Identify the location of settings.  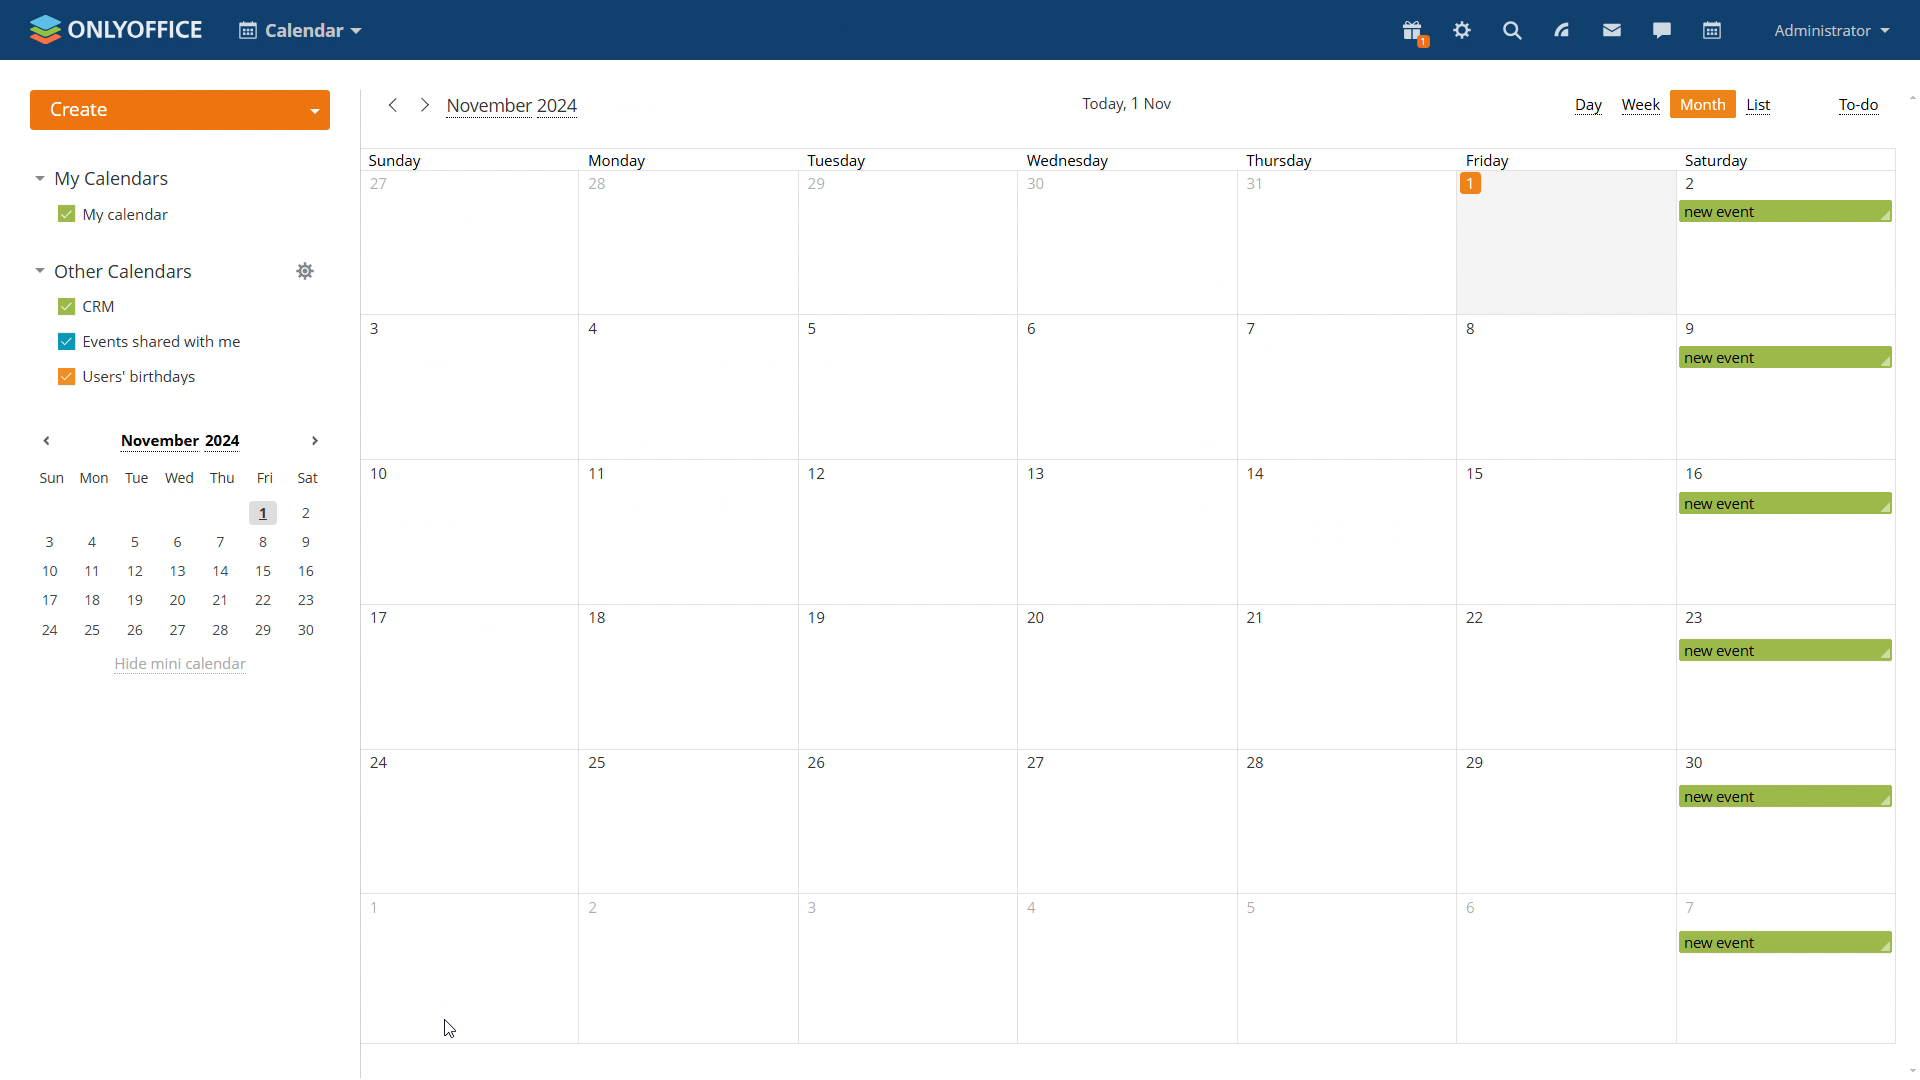
(1462, 32).